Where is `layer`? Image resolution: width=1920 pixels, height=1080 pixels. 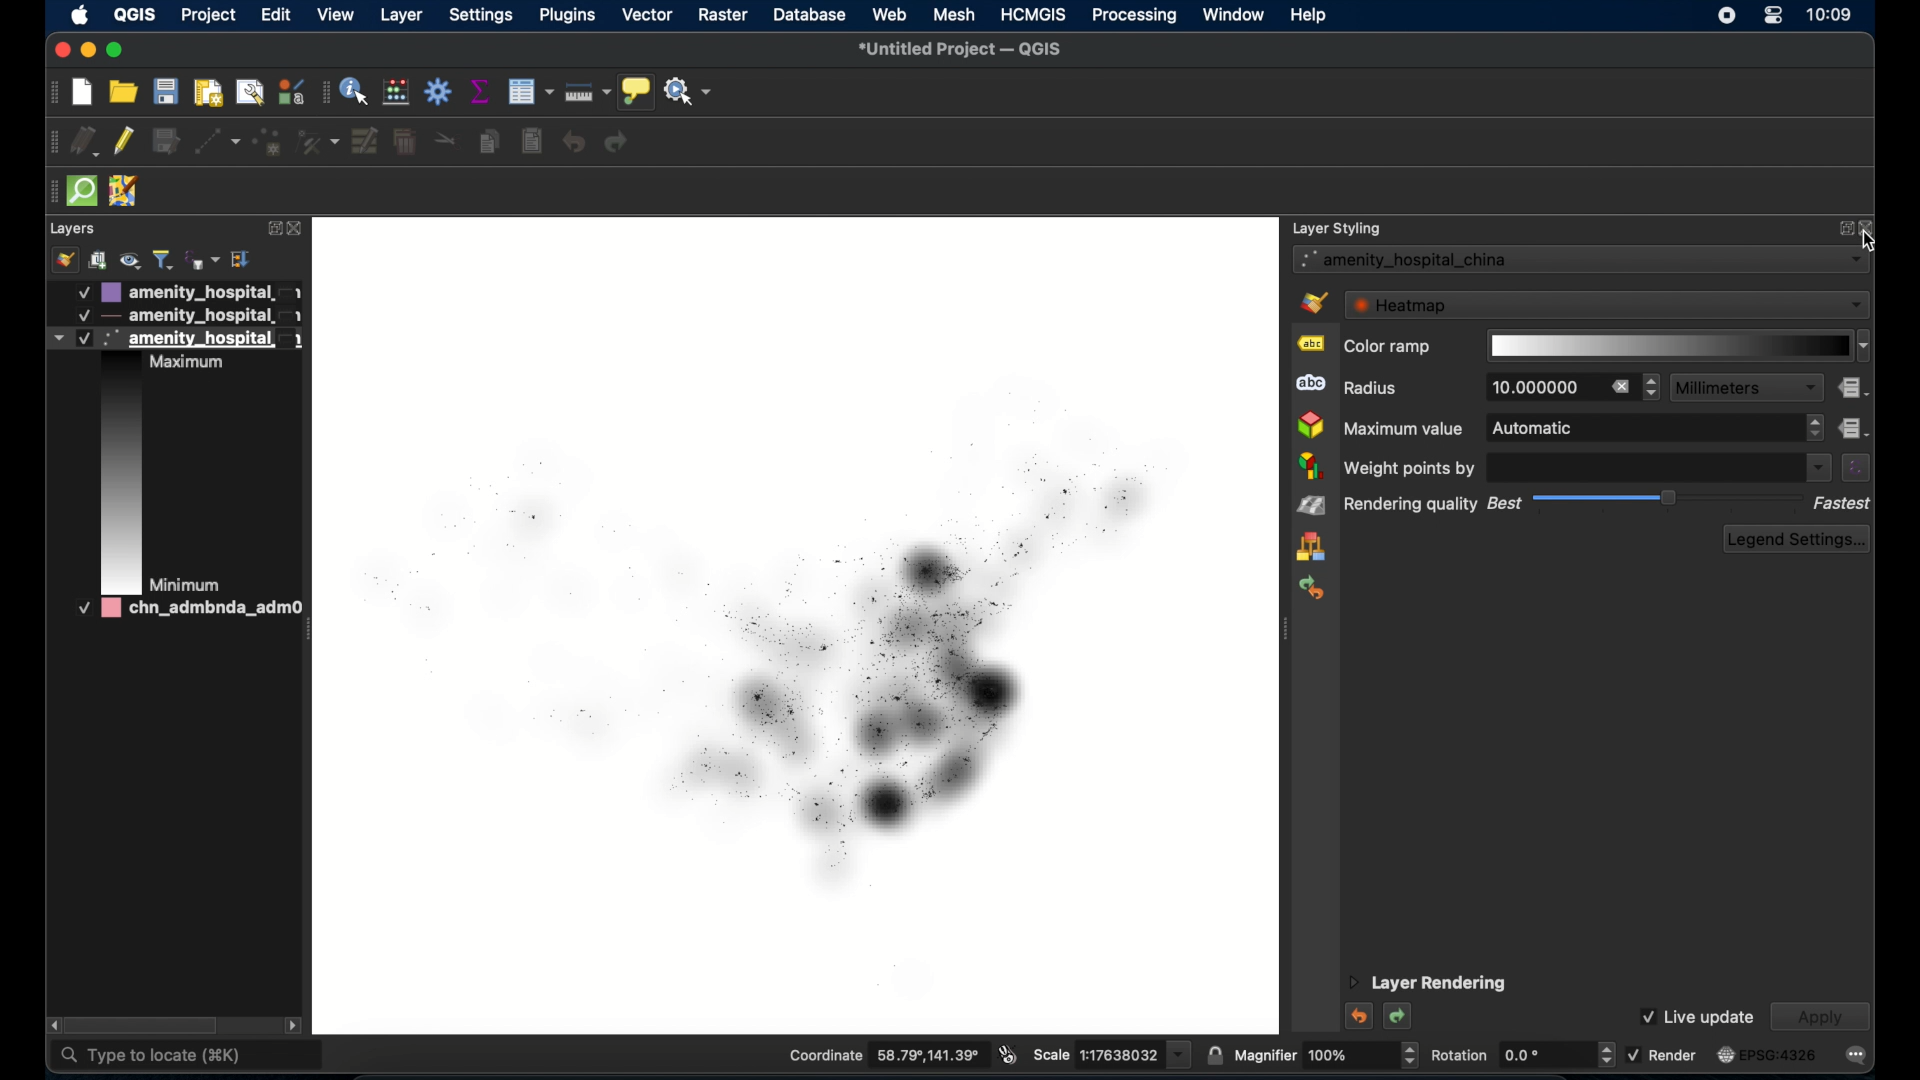
layer is located at coordinates (399, 15).